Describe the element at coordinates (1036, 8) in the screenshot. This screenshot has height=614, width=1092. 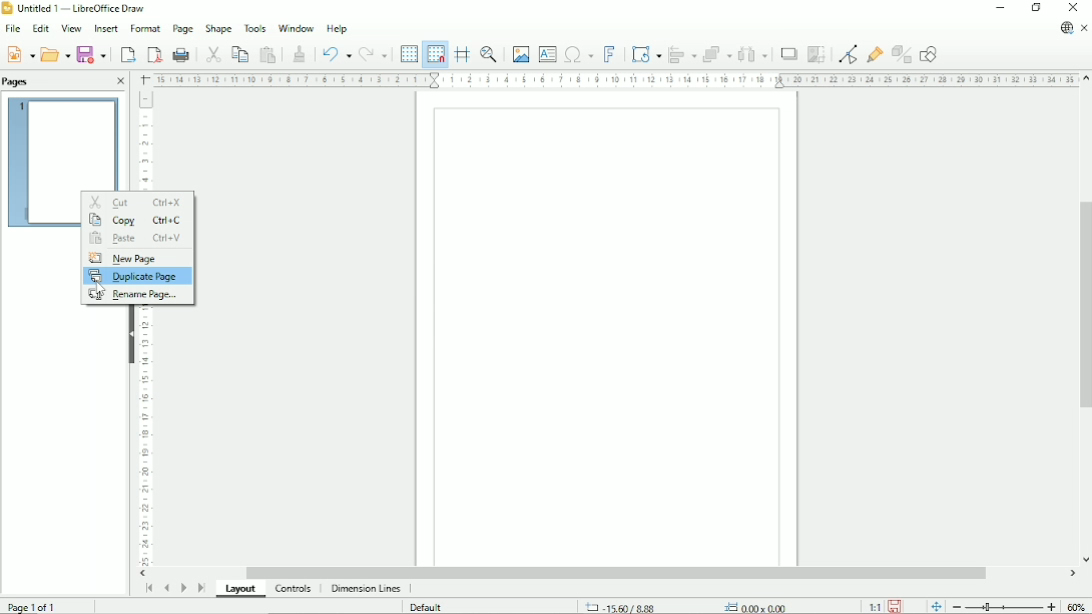
I see `Restore down` at that location.